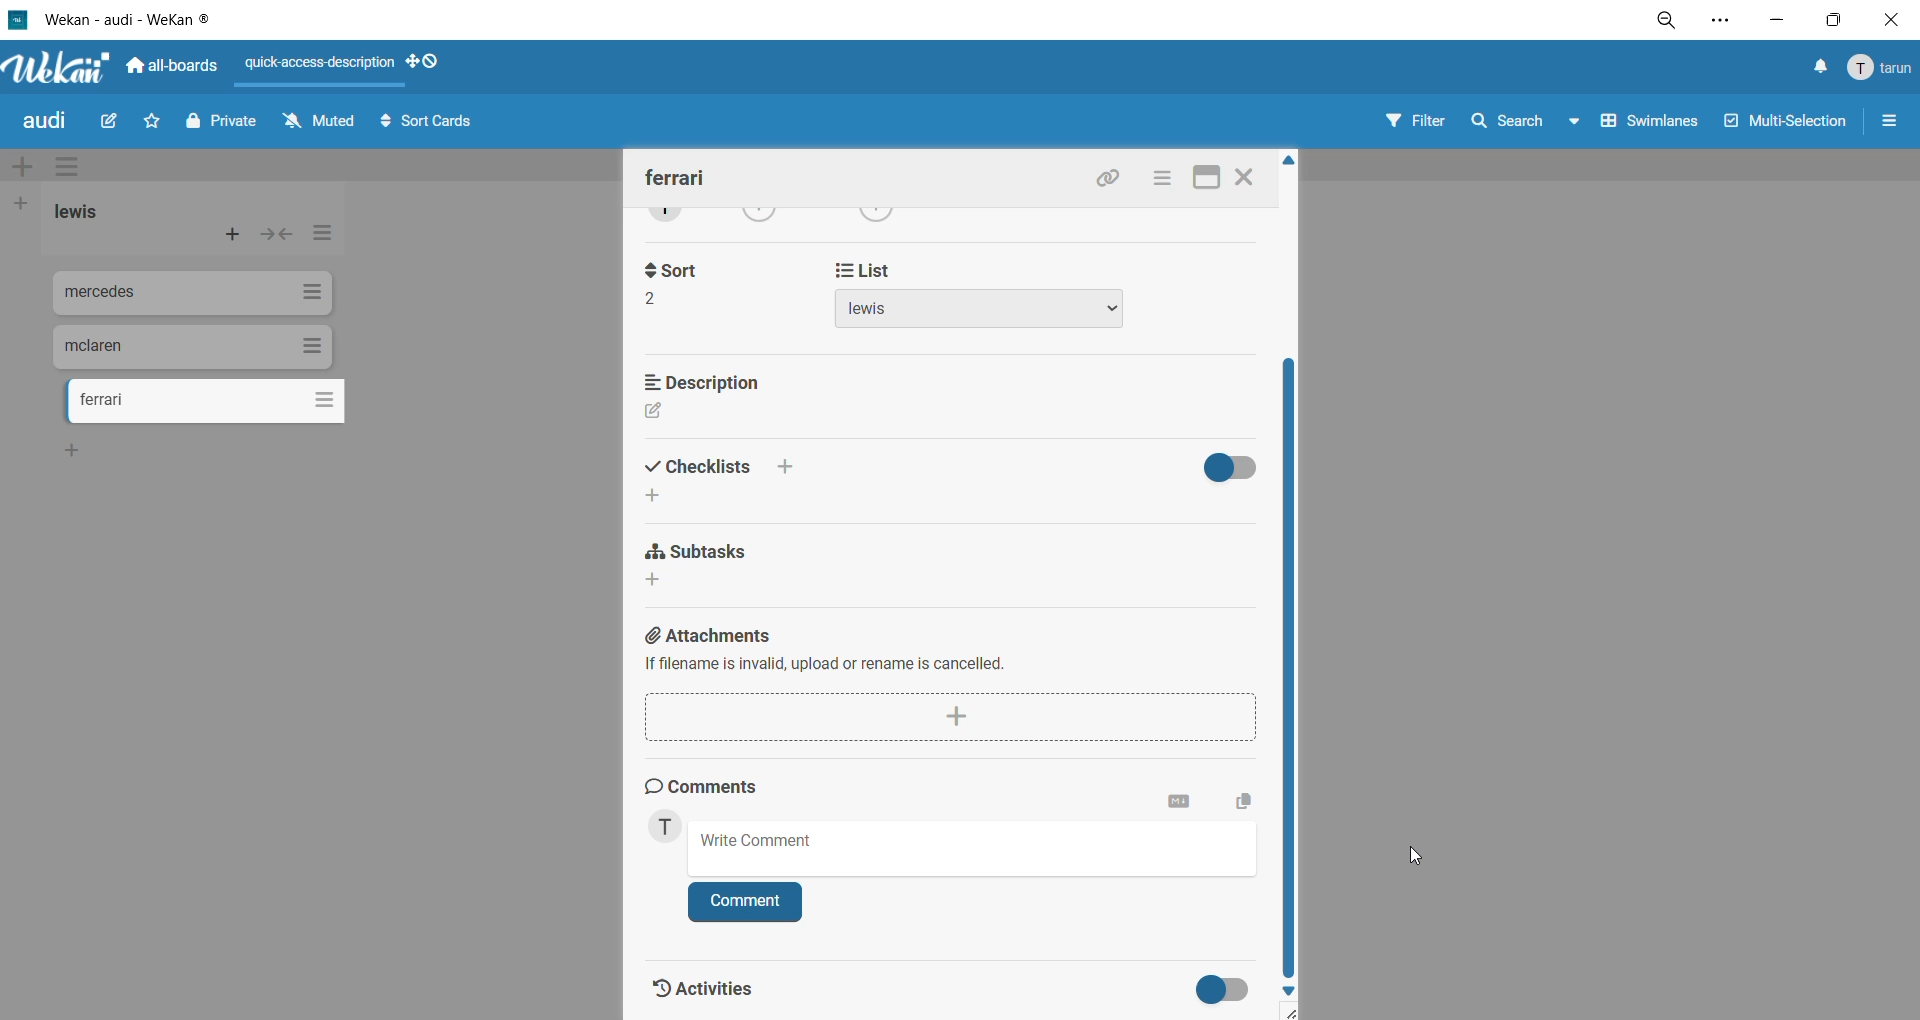 The height and width of the screenshot is (1020, 1920). Describe the element at coordinates (1206, 179) in the screenshot. I see `maximize` at that location.